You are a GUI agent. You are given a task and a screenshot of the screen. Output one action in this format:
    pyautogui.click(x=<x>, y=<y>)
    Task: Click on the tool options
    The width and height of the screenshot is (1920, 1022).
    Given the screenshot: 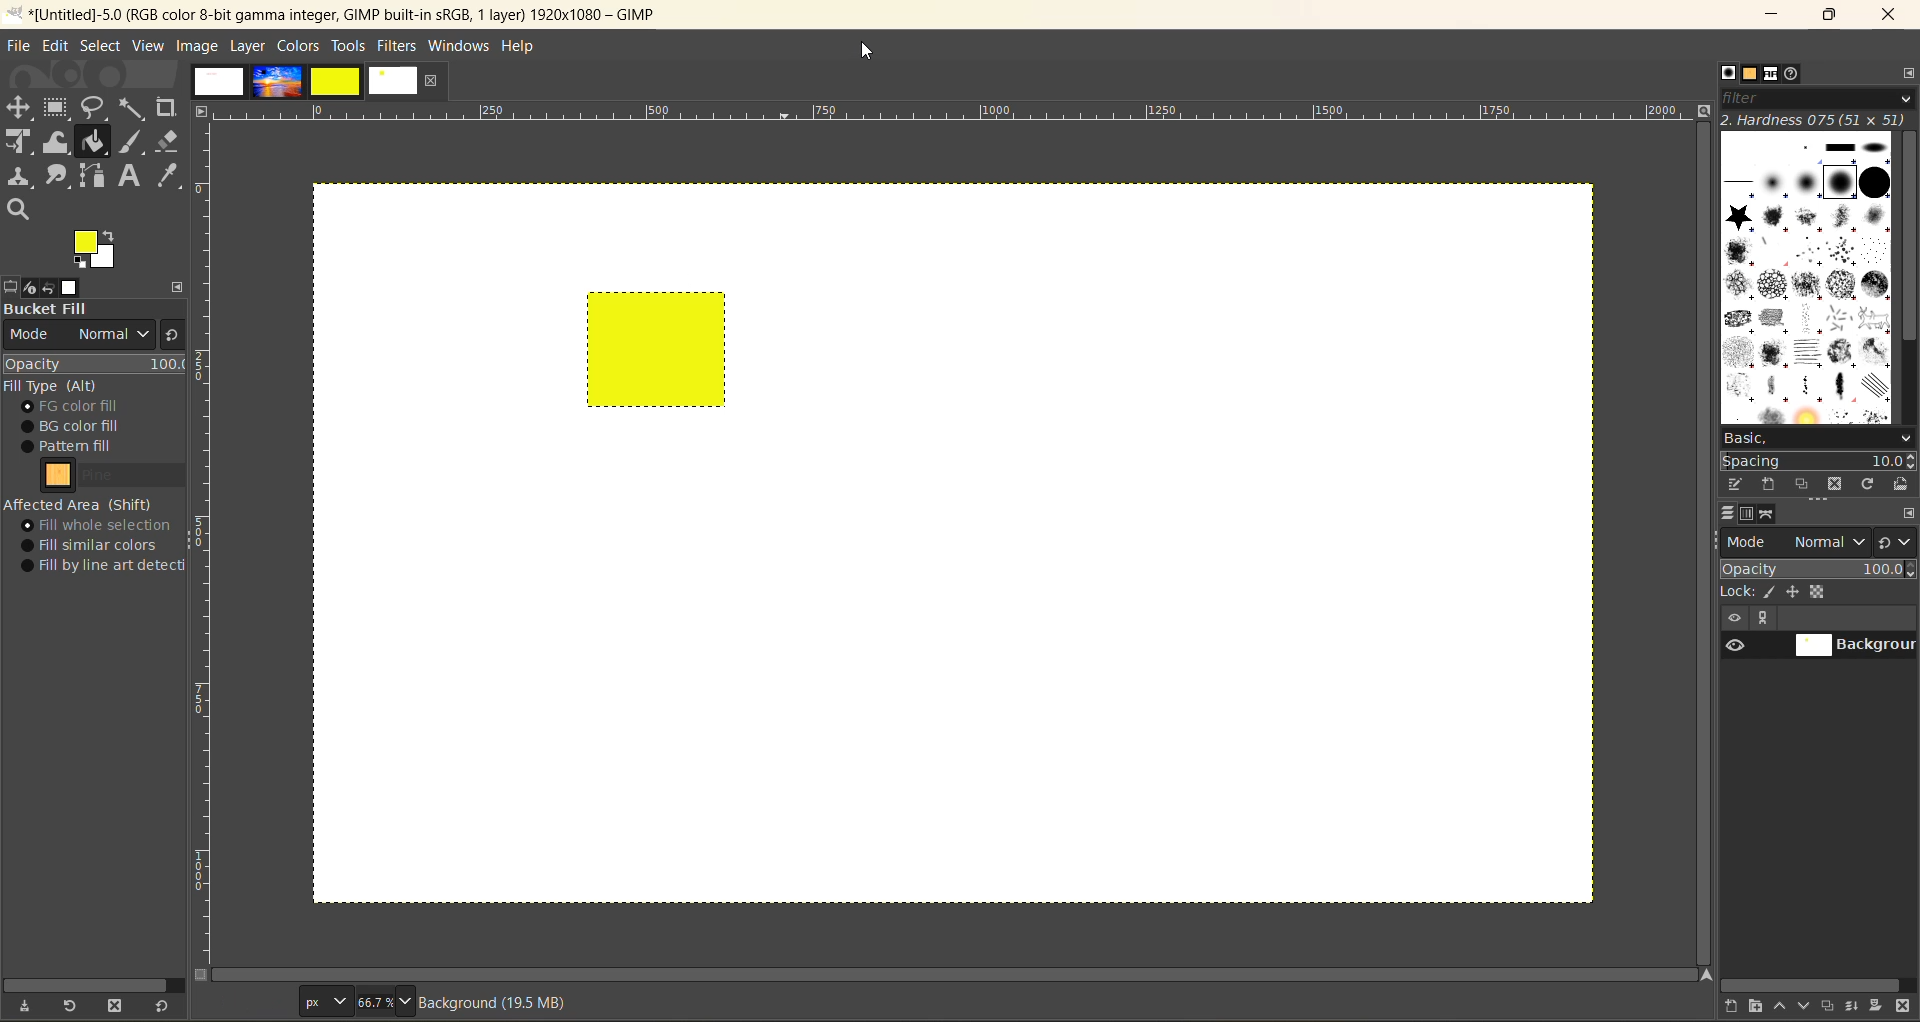 What is the action you would take?
    pyautogui.click(x=12, y=286)
    